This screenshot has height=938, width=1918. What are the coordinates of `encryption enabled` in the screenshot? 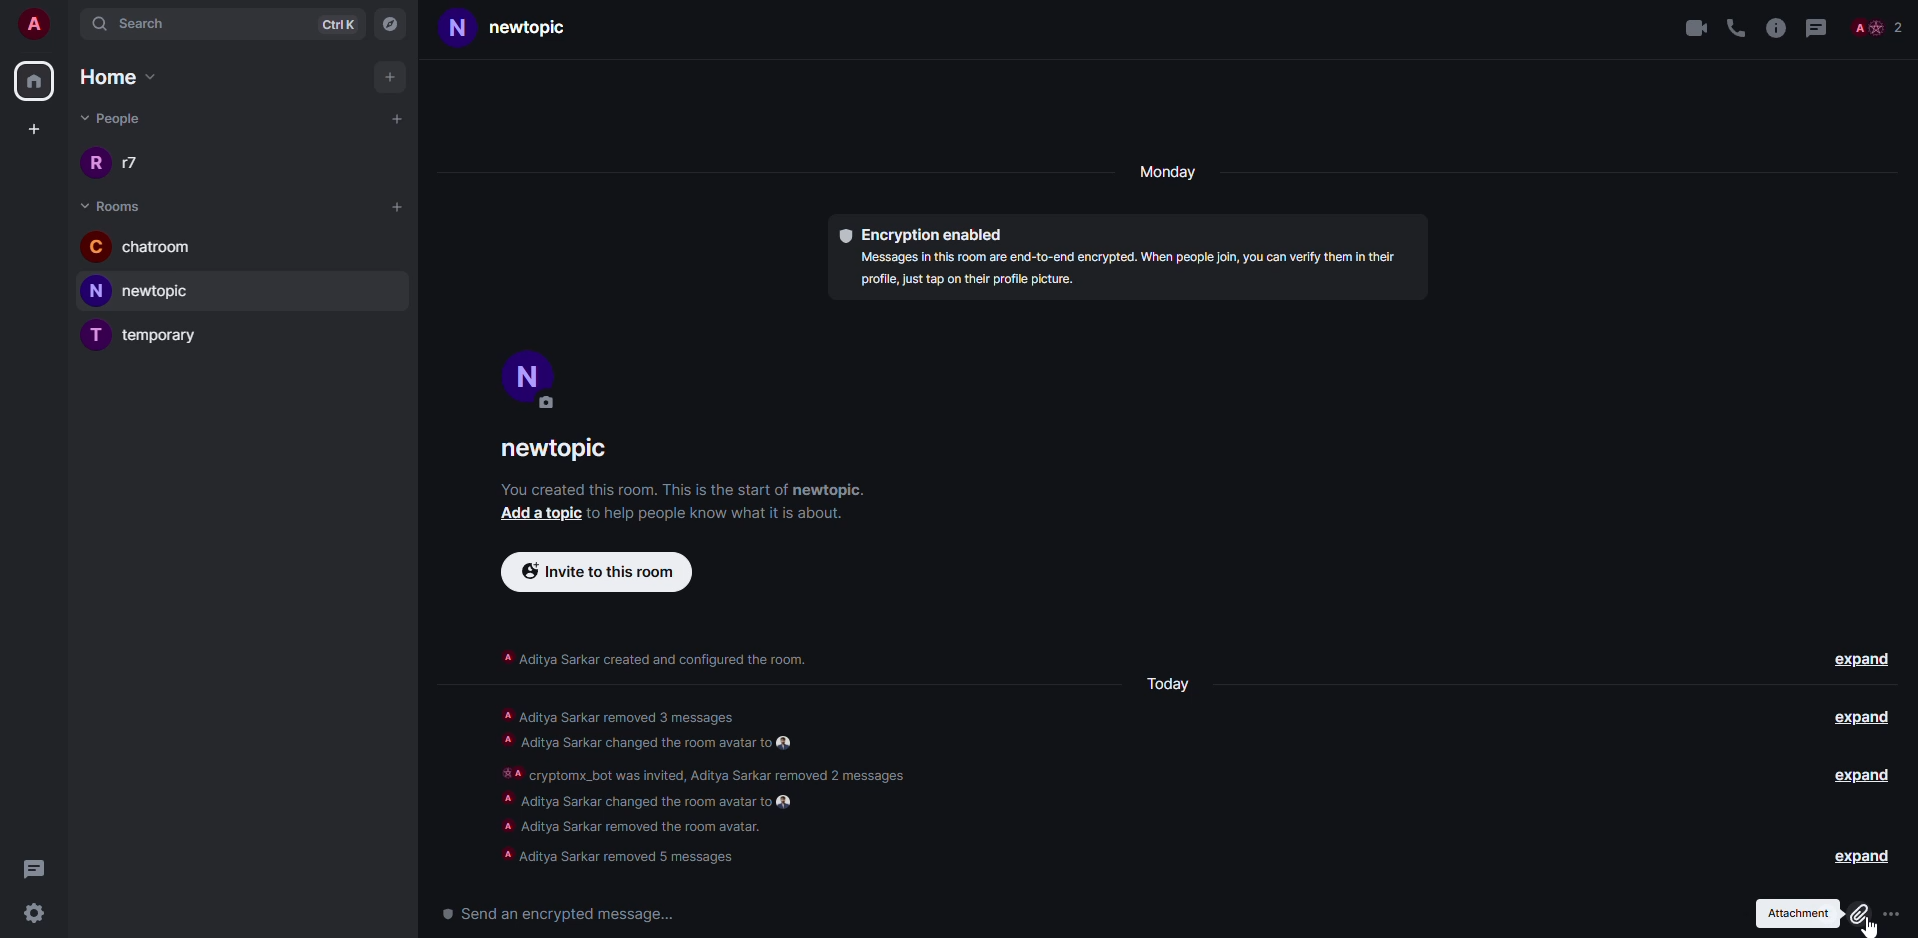 It's located at (923, 233).